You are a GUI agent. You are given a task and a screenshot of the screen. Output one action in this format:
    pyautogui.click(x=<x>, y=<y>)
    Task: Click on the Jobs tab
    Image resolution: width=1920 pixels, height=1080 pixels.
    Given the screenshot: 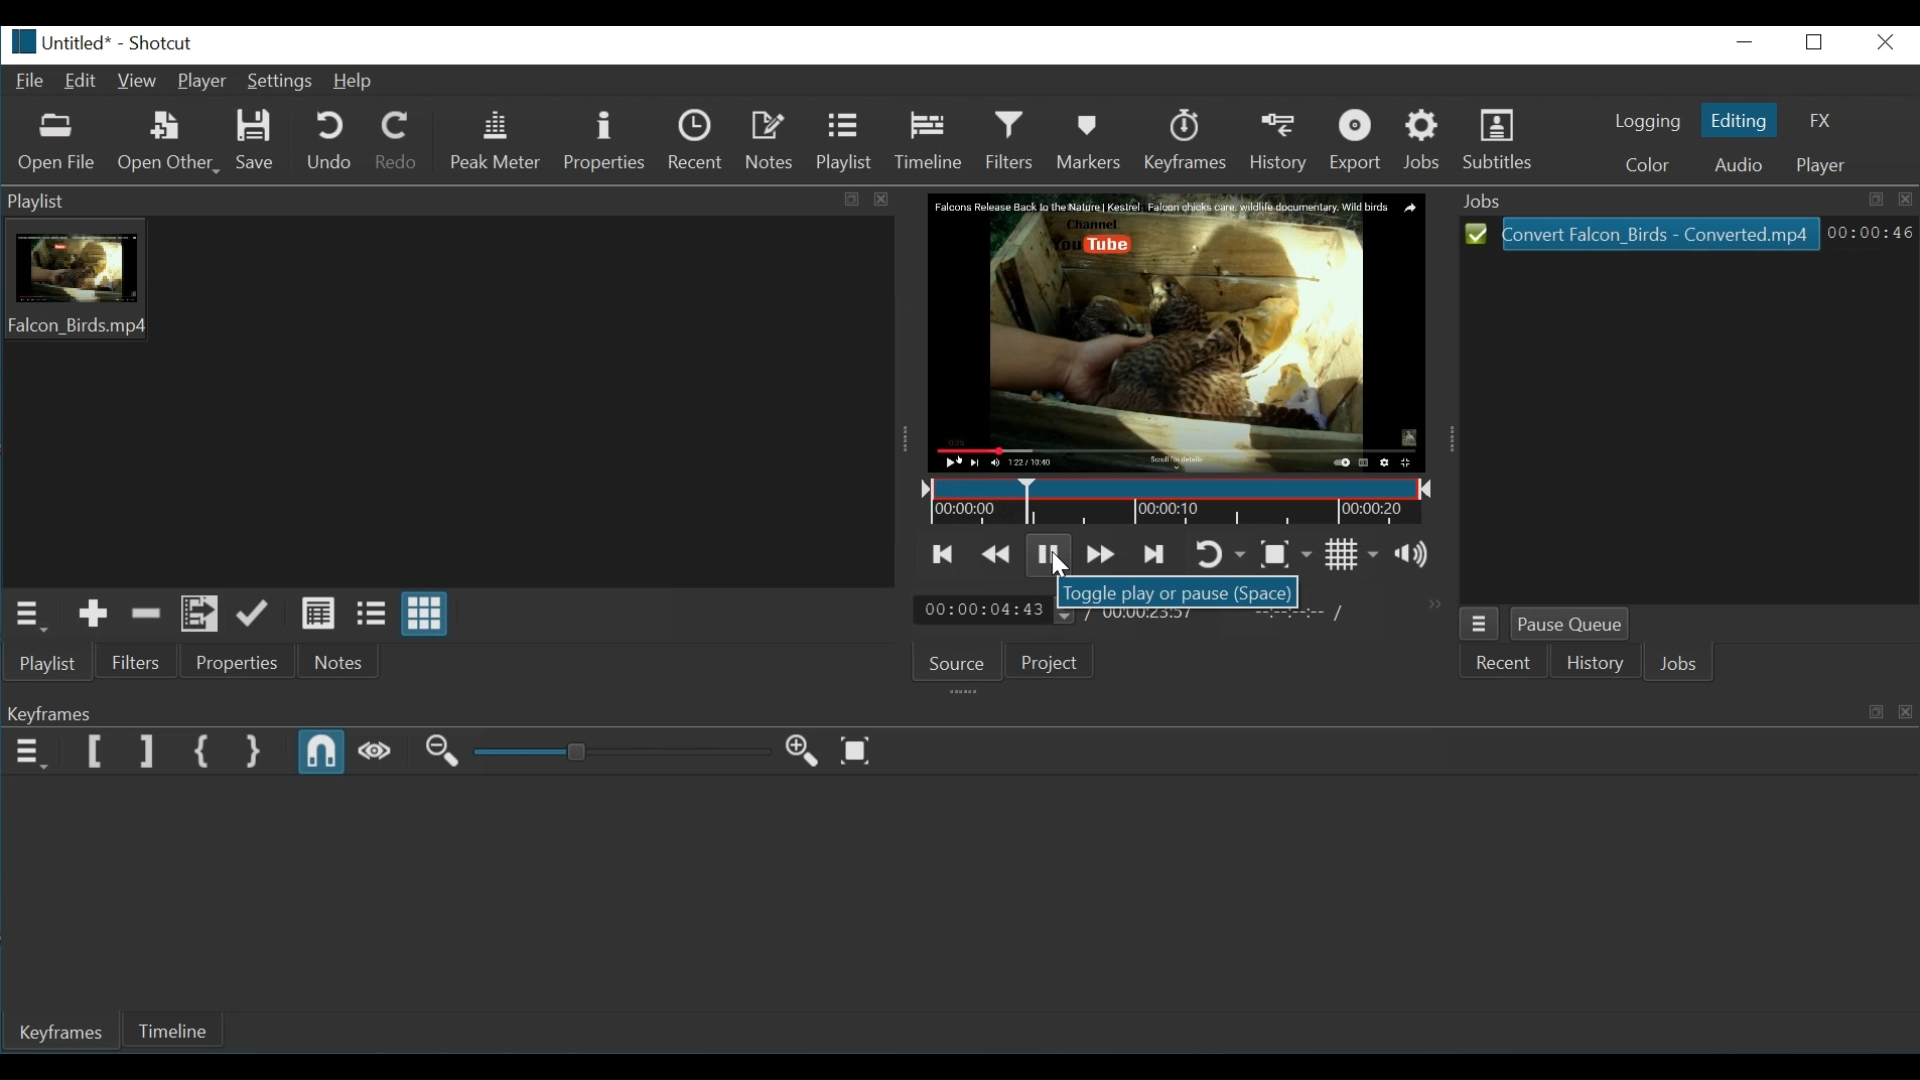 What is the action you would take?
    pyautogui.click(x=1685, y=199)
    